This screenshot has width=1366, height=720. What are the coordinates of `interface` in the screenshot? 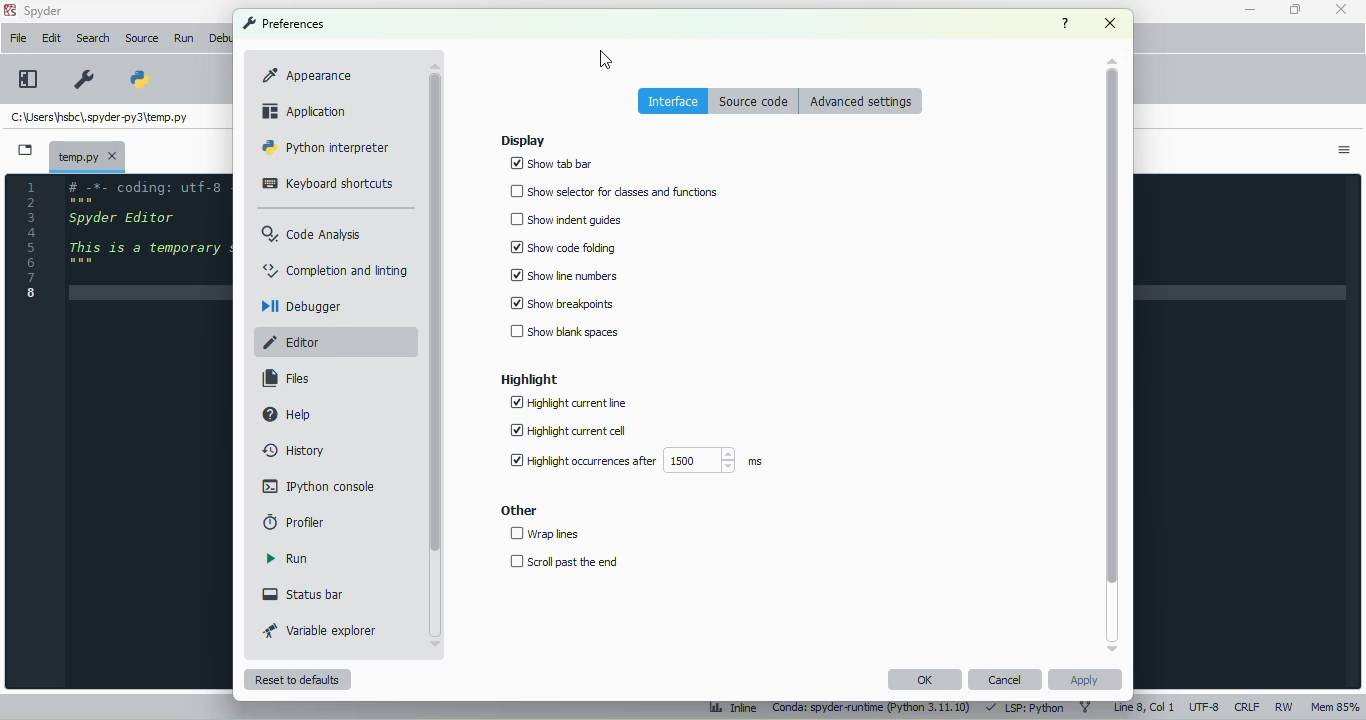 It's located at (674, 100).